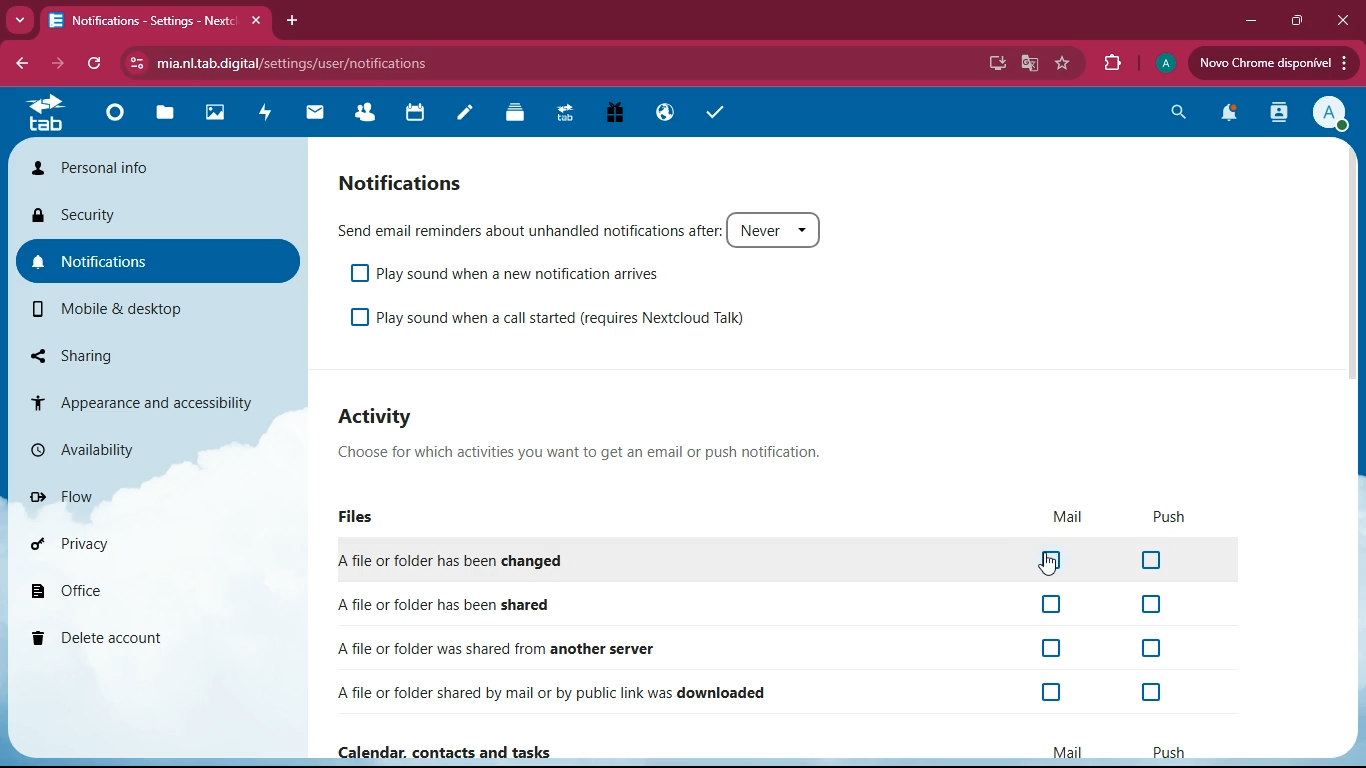 This screenshot has width=1366, height=768. What do you see at coordinates (119, 590) in the screenshot?
I see `office` at bounding box center [119, 590].